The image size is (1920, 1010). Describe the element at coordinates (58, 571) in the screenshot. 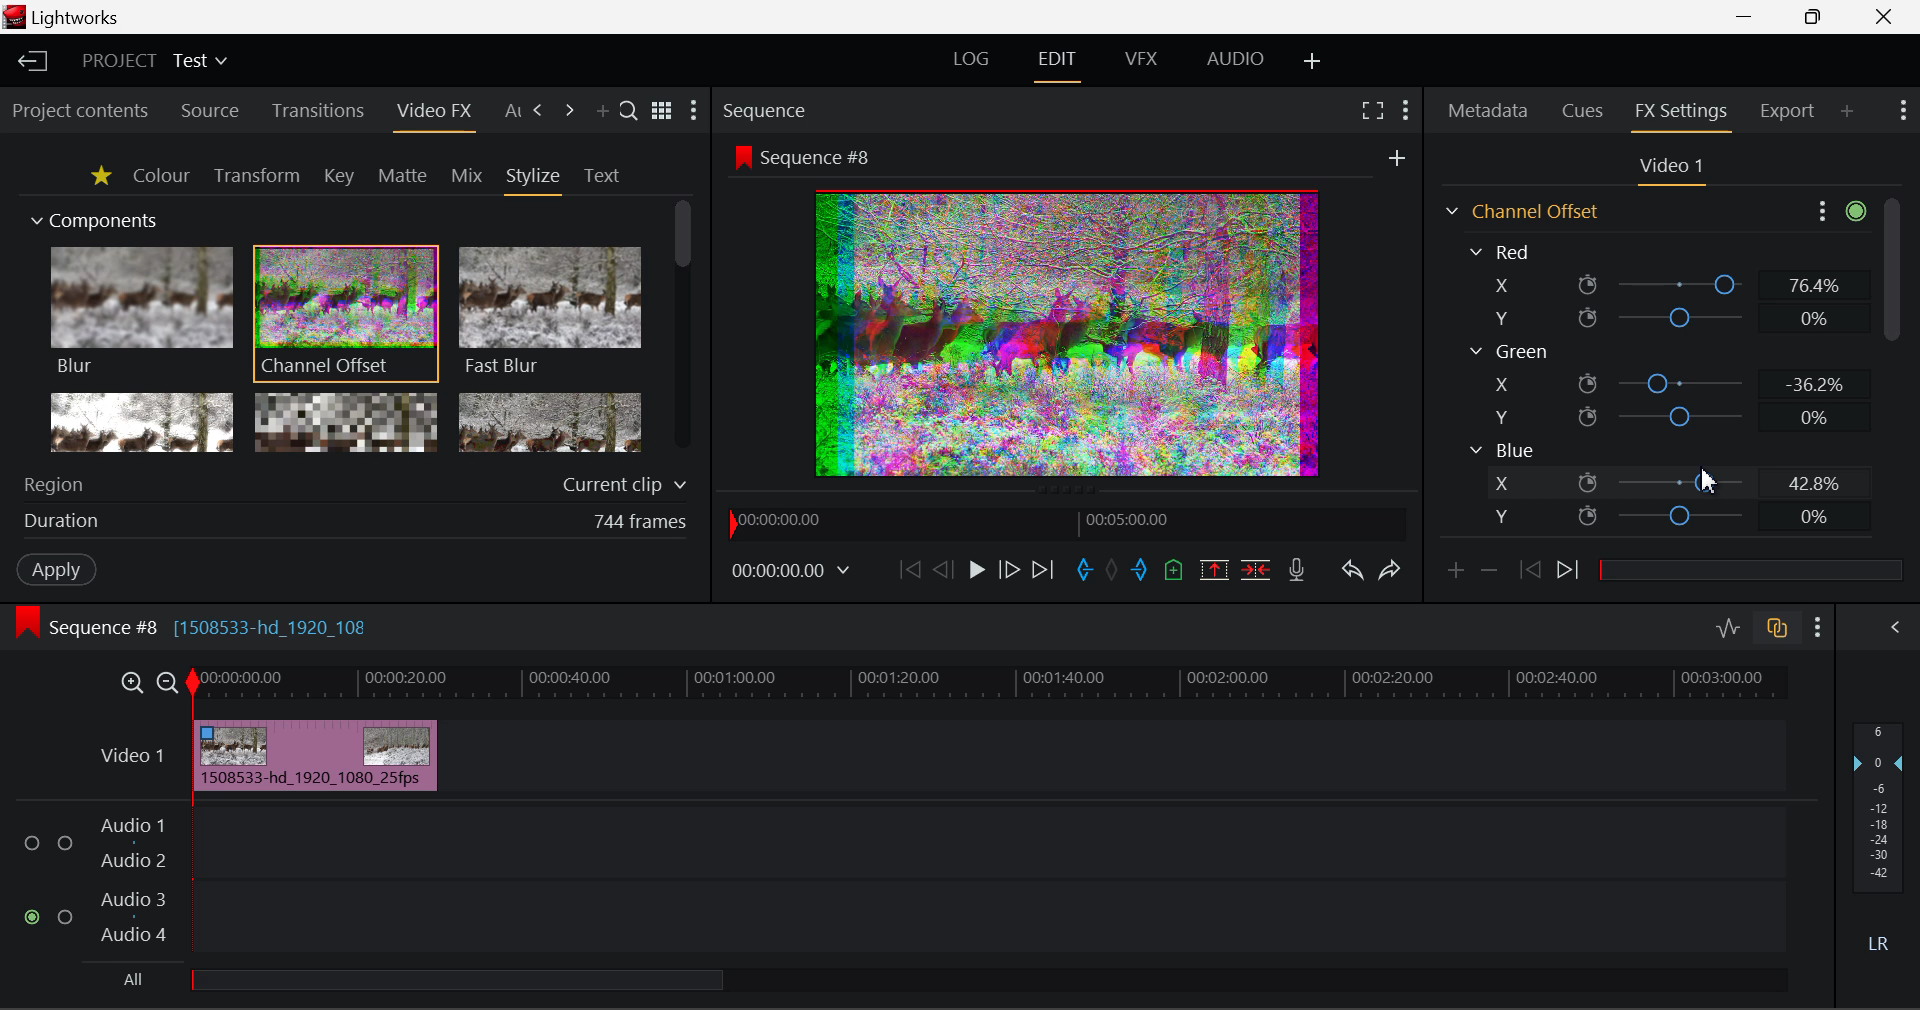

I see `Apply` at that location.